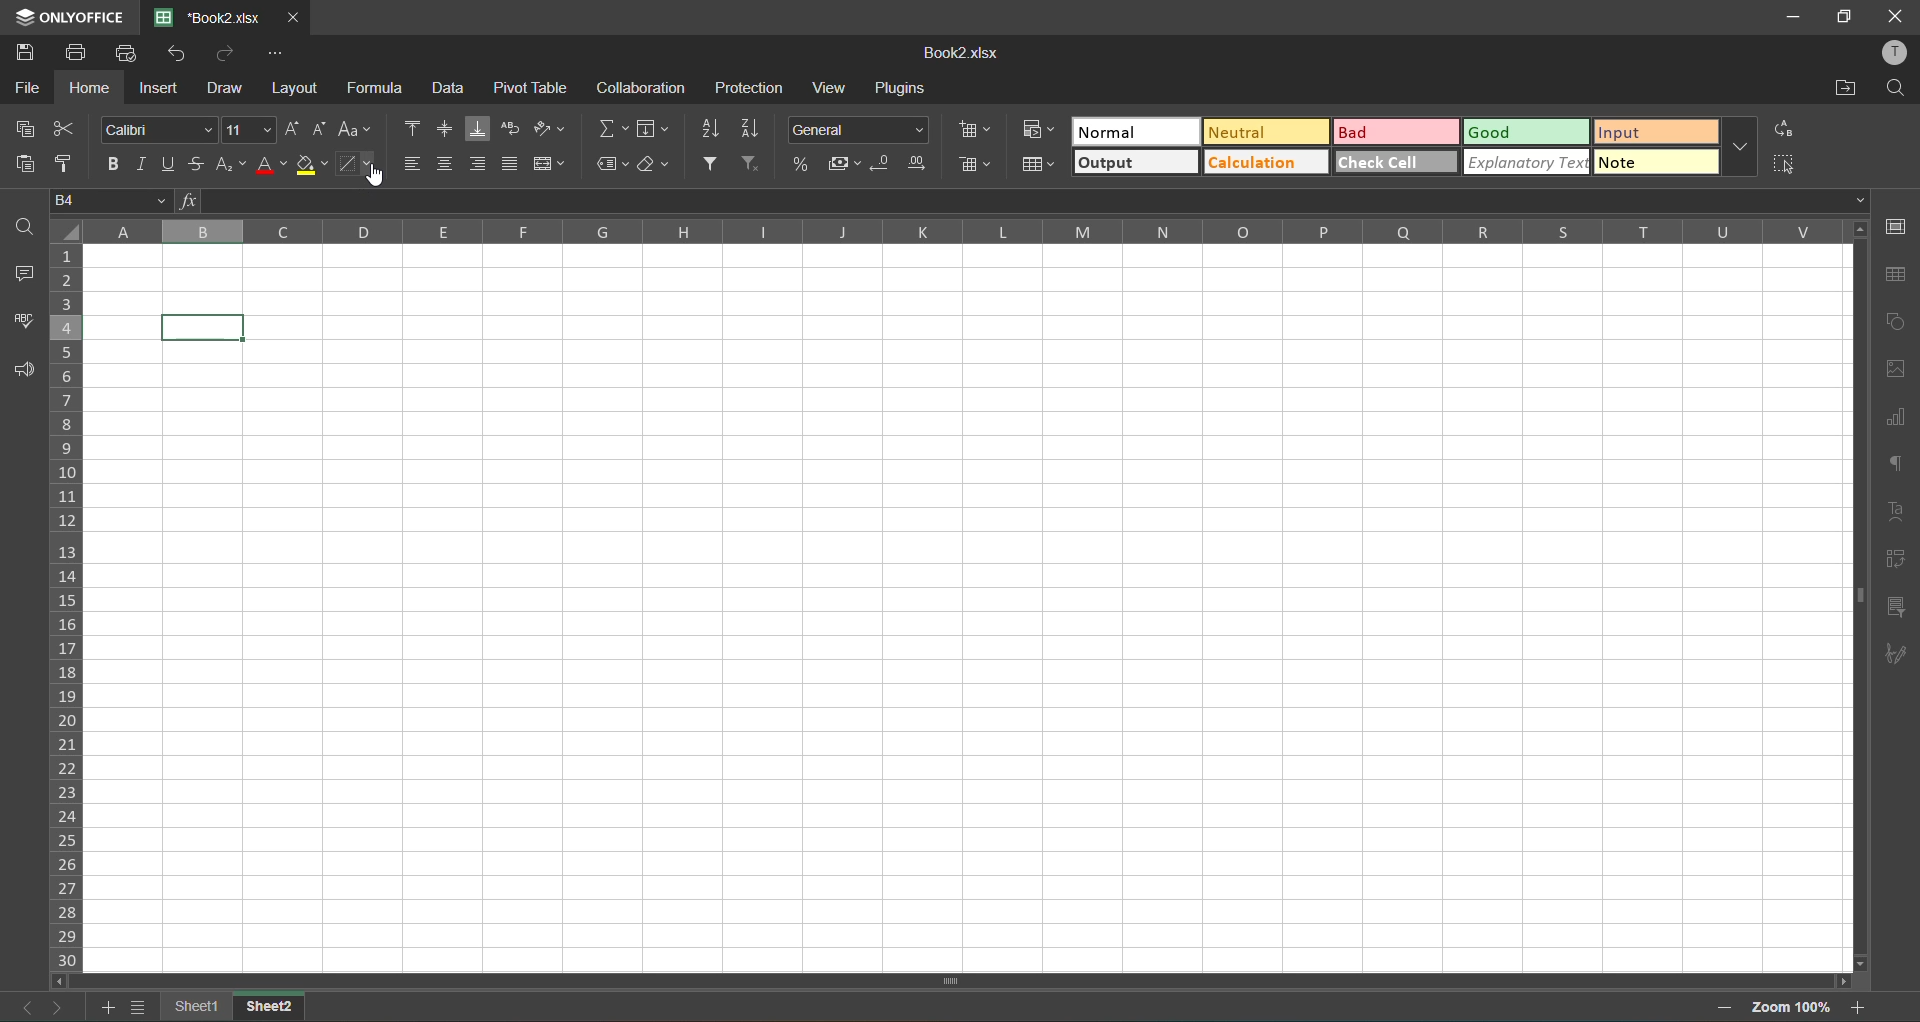 This screenshot has height=1022, width=1920. Describe the element at coordinates (978, 130) in the screenshot. I see `insert cells` at that location.